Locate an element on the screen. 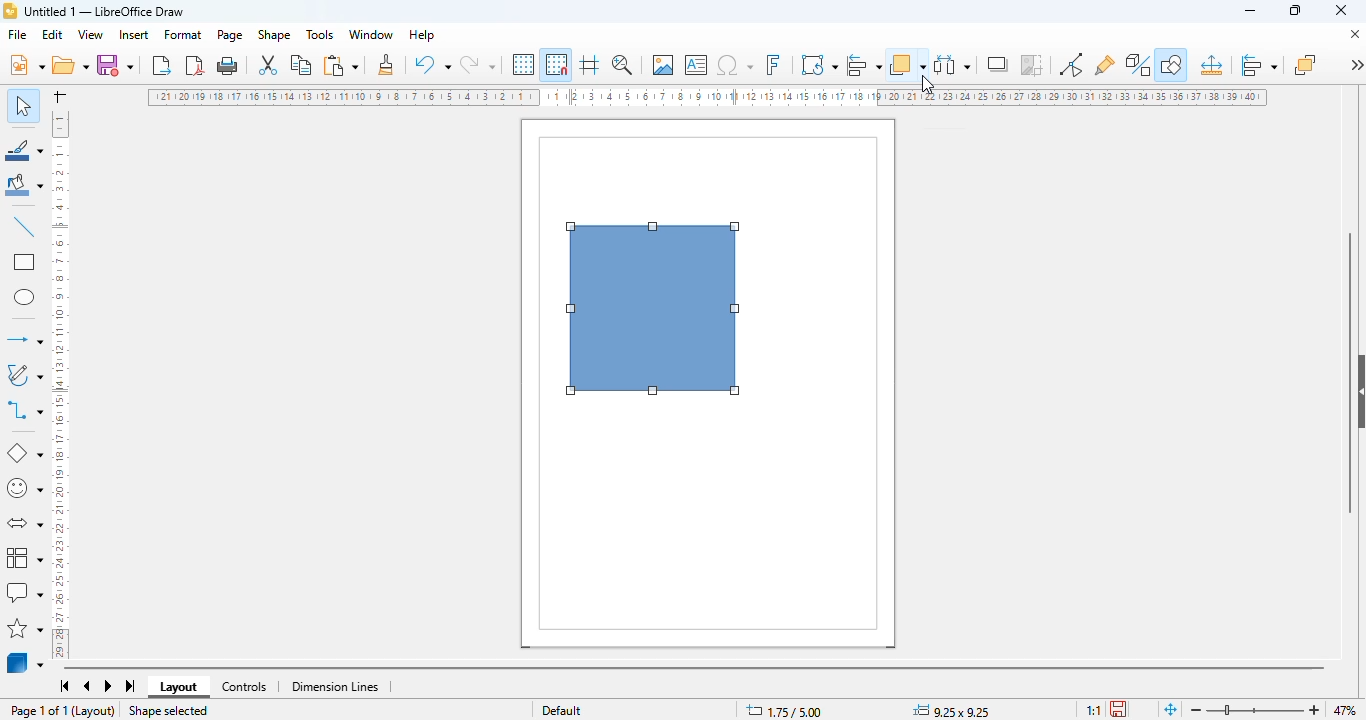 The image size is (1366, 720). tools  is located at coordinates (319, 34).